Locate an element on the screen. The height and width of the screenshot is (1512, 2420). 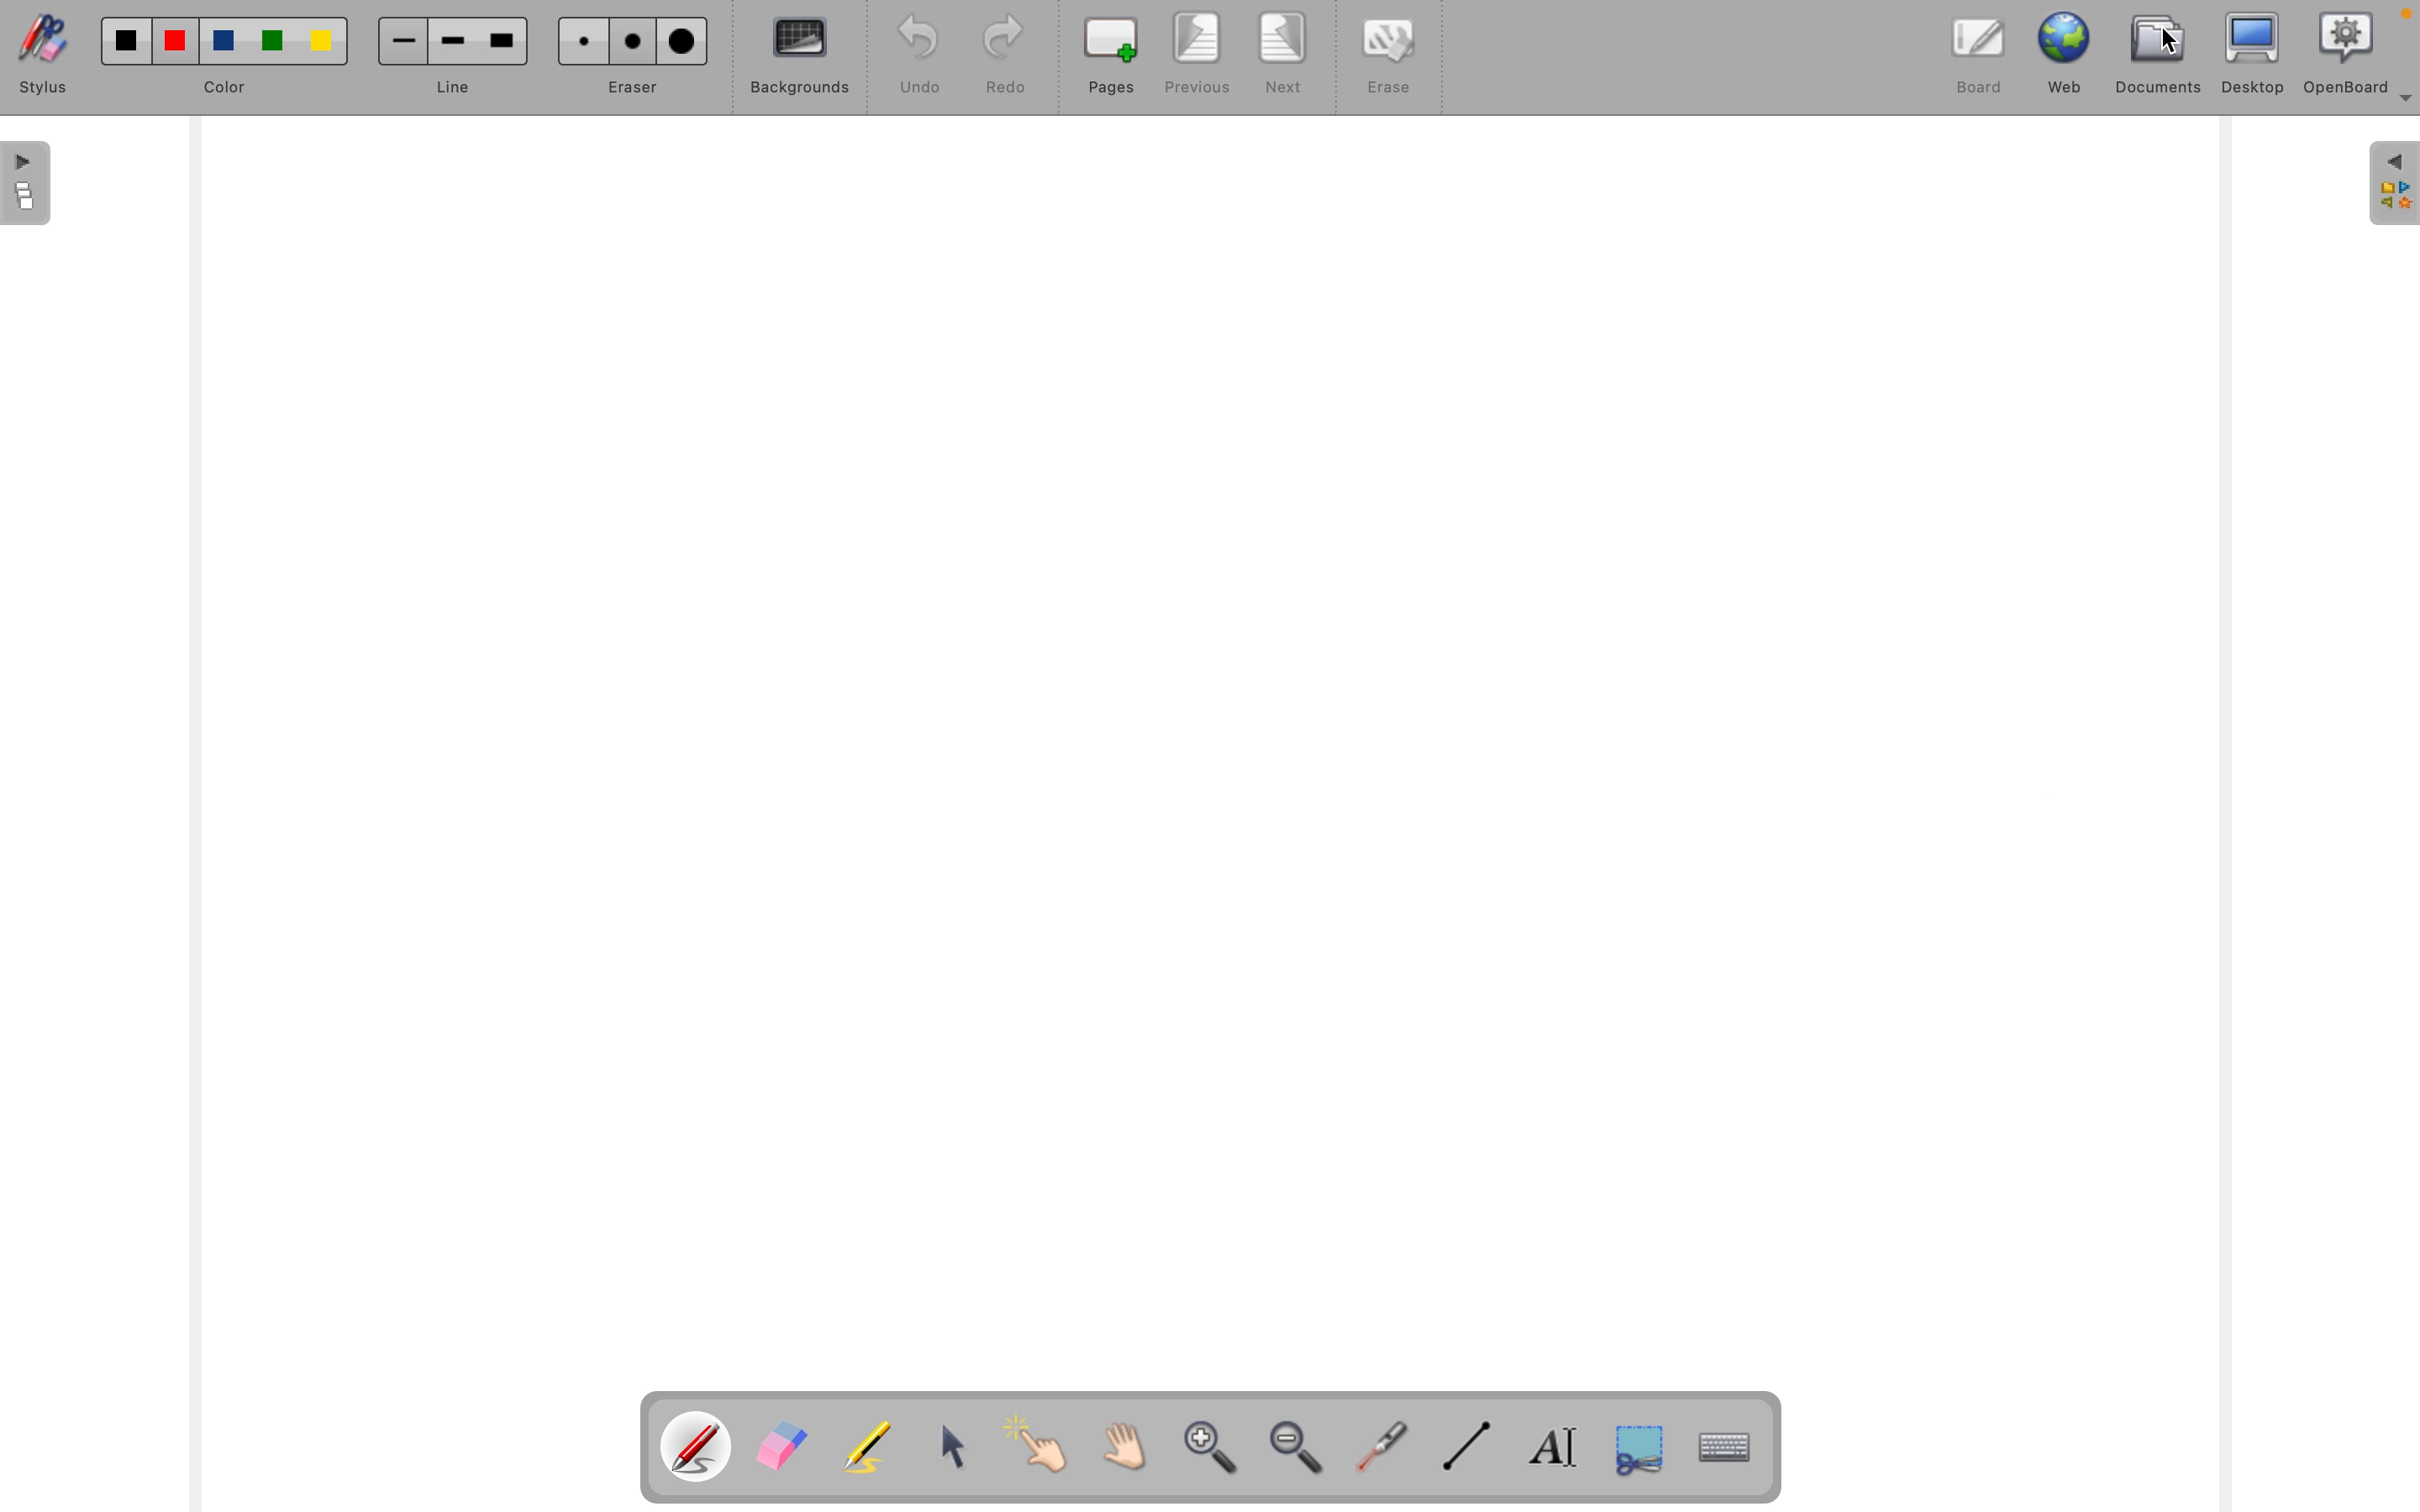
line is located at coordinates (450, 60).